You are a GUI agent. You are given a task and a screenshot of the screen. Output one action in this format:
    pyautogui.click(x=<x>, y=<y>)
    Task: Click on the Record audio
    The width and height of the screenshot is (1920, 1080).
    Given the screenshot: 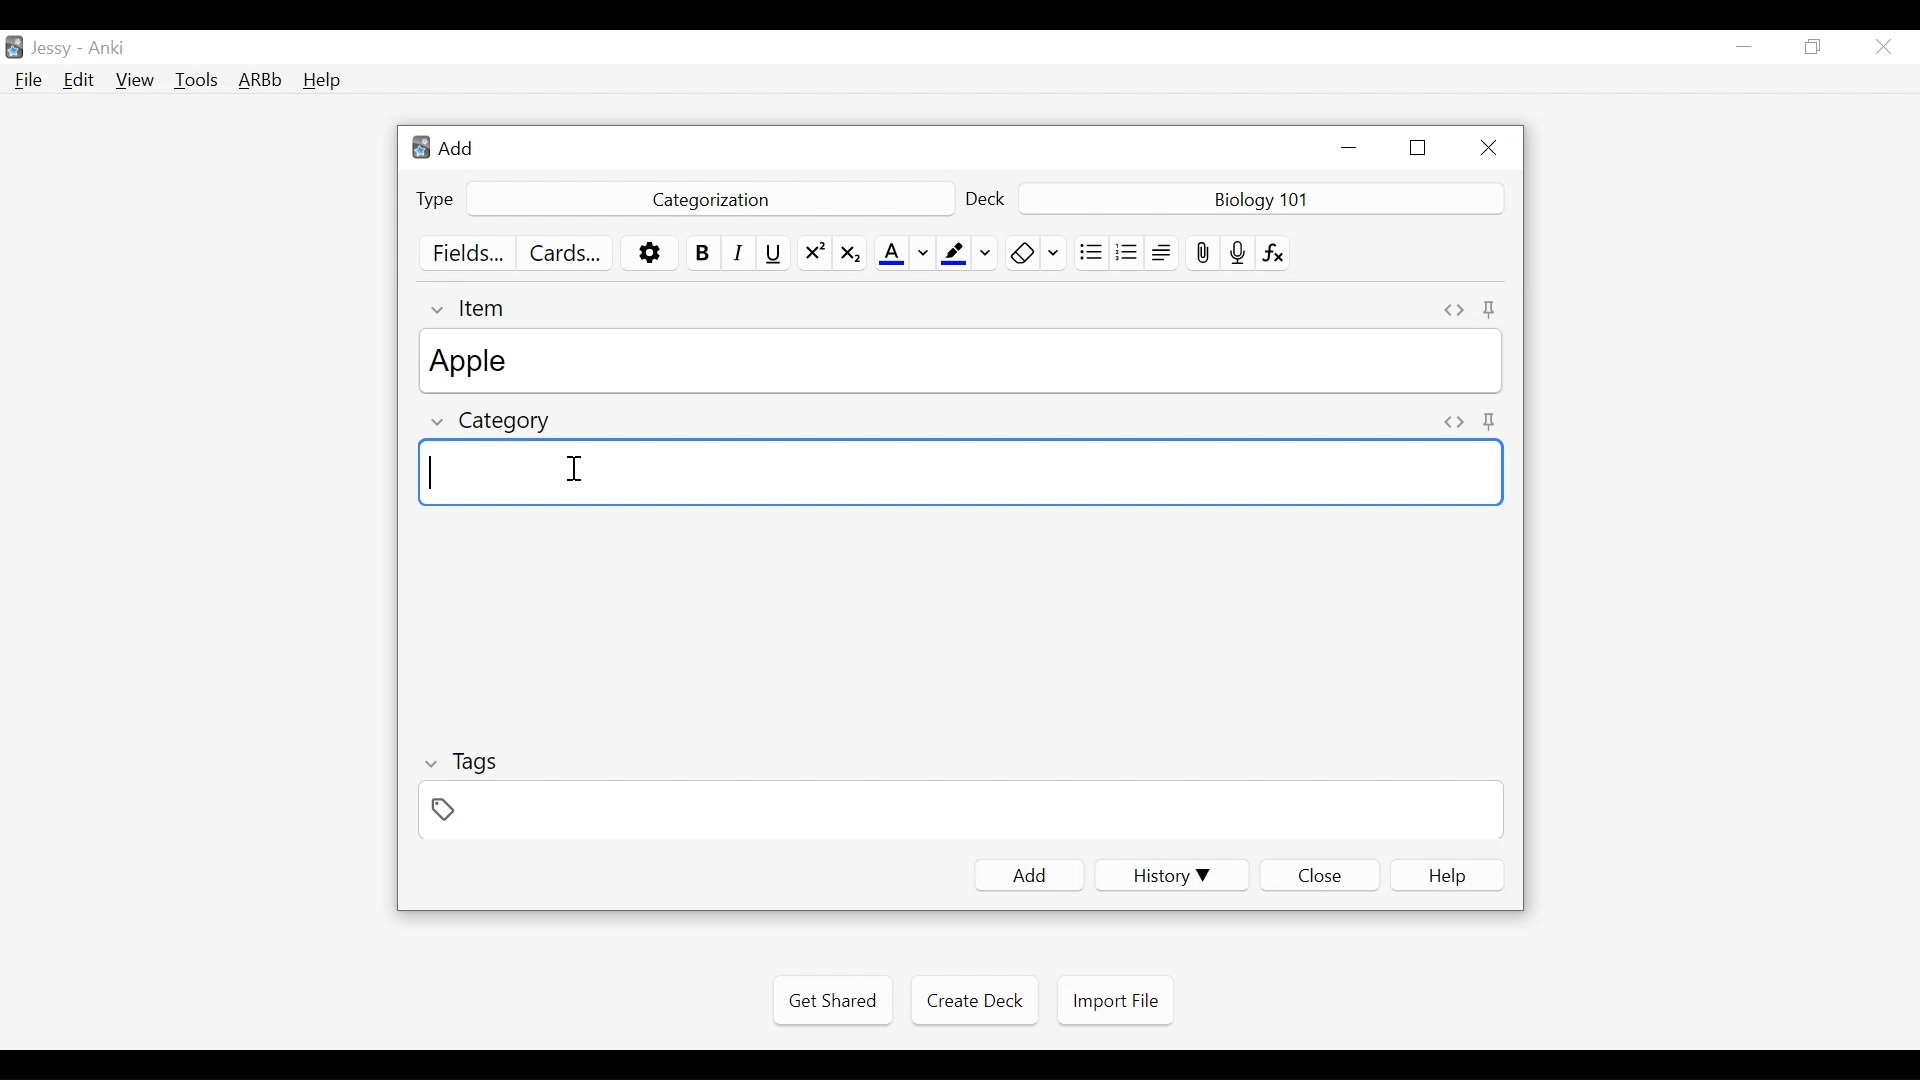 What is the action you would take?
    pyautogui.click(x=1238, y=252)
    